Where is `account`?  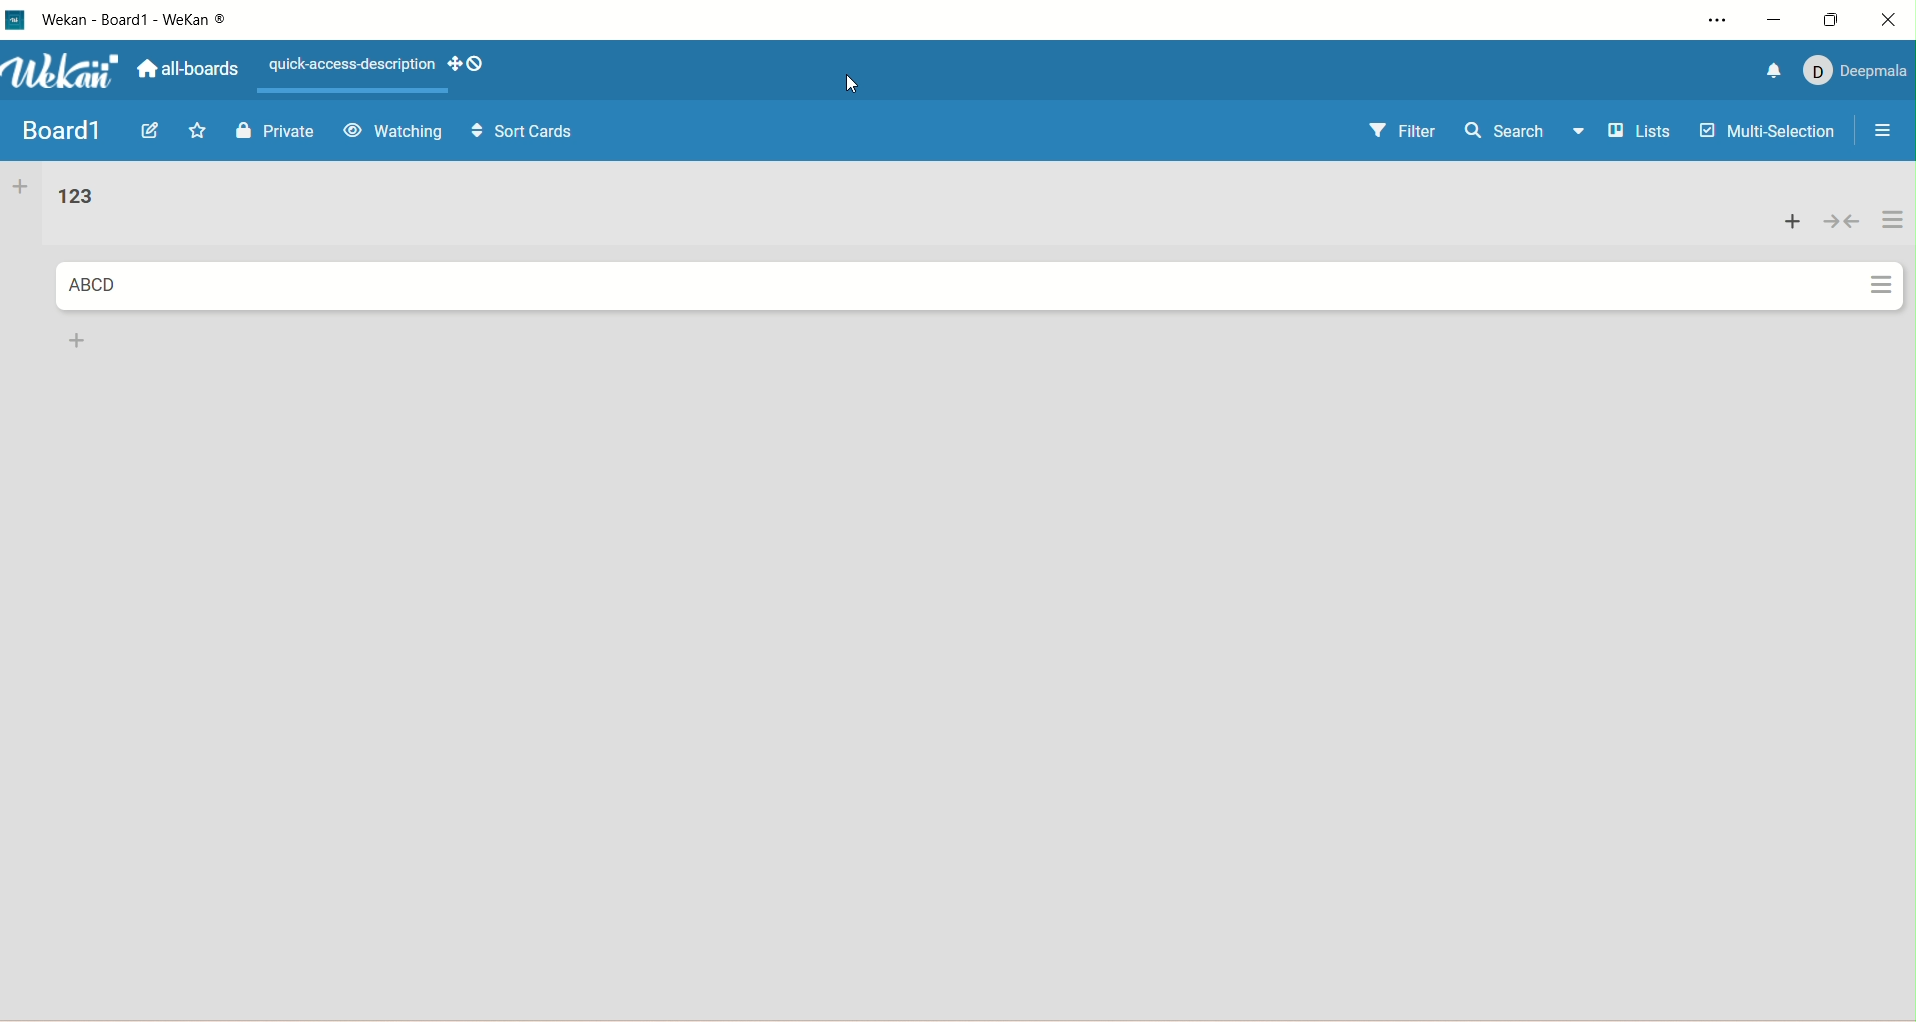 account is located at coordinates (1852, 73).